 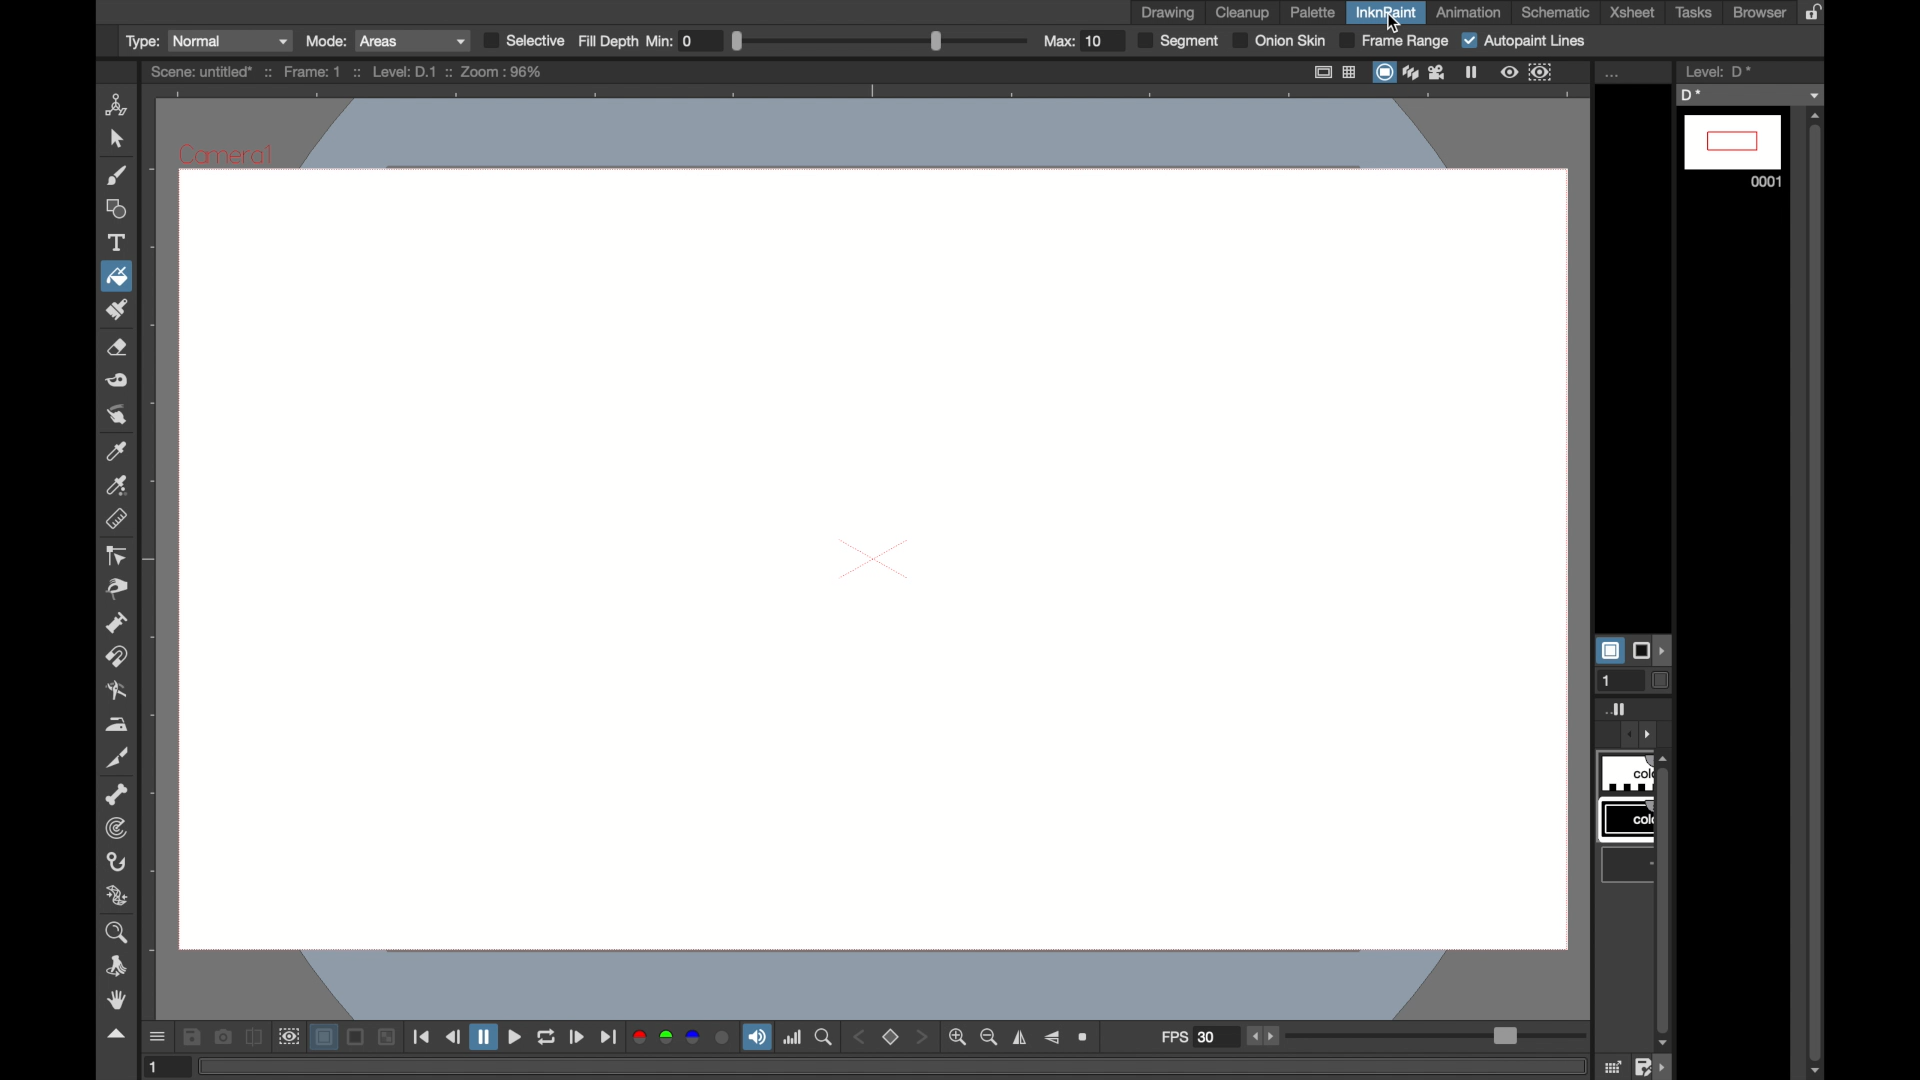 What do you see at coordinates (1178, 41) in the screenshot?
I see `segment` at bounding box center [1178, 41].